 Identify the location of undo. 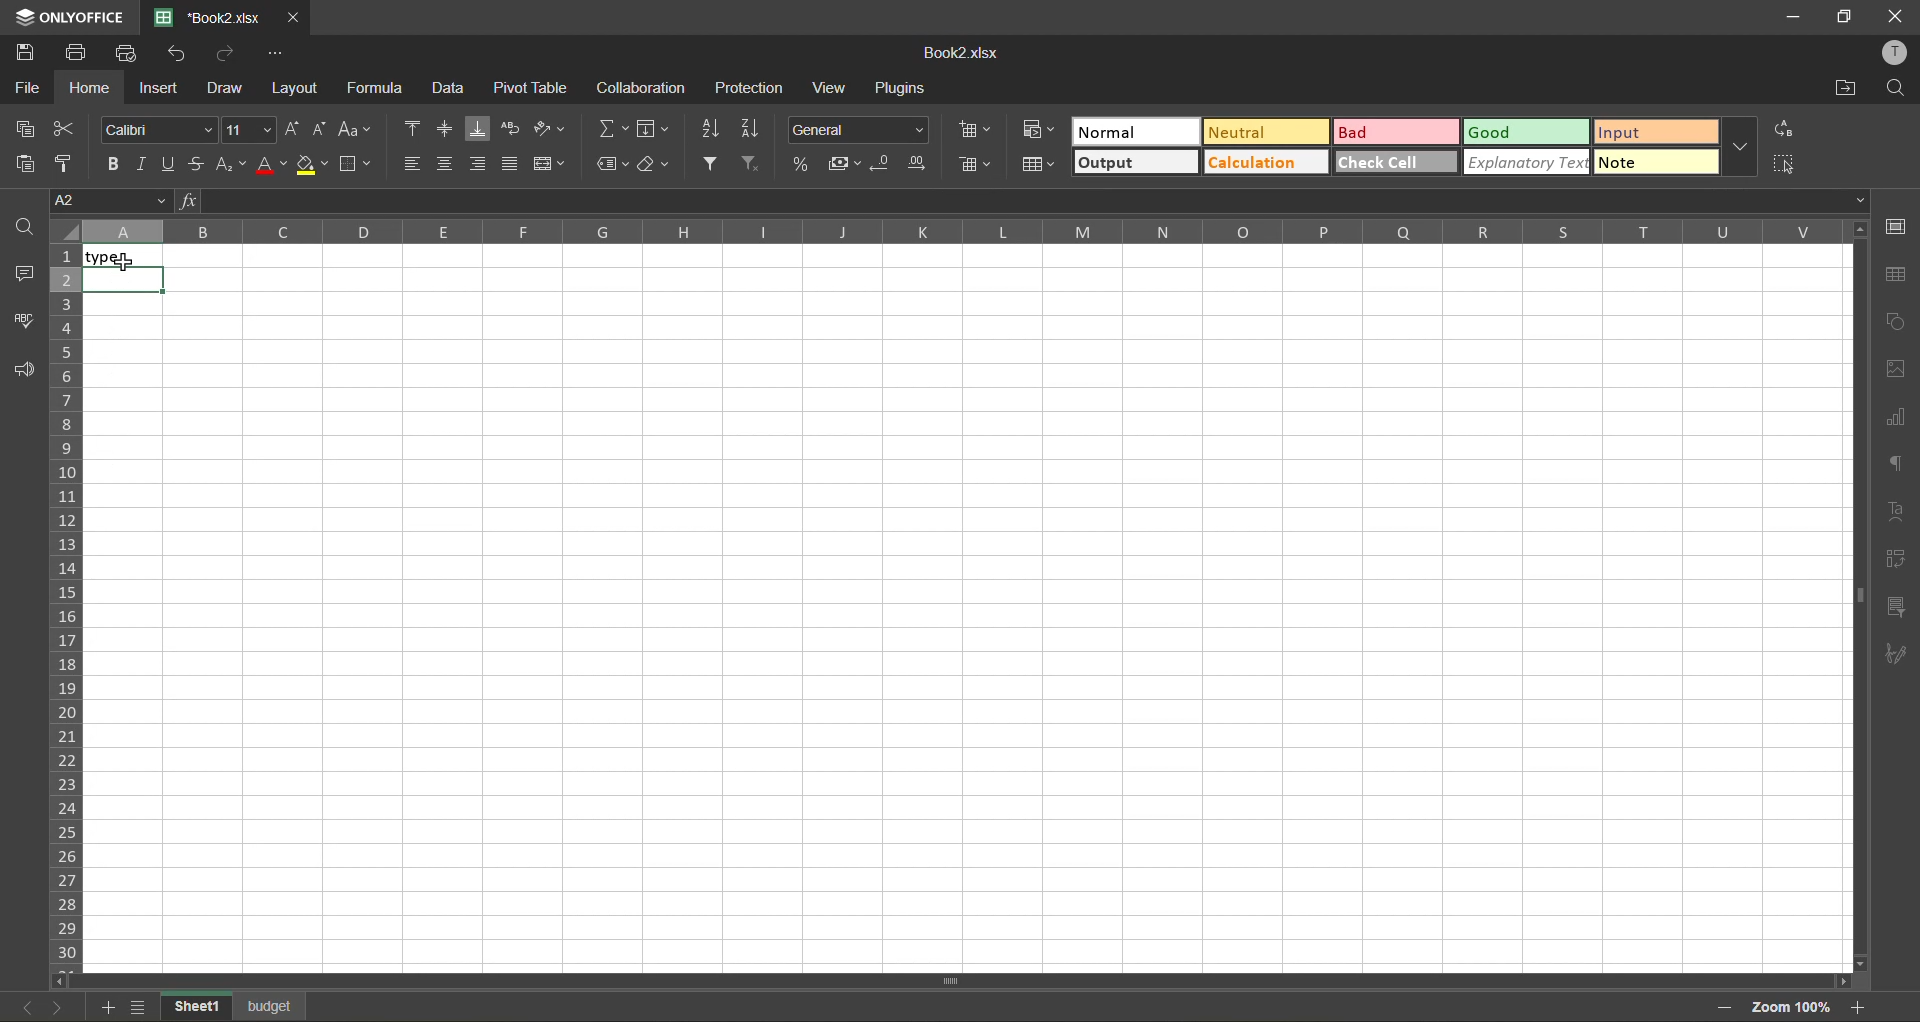
(182, 54).